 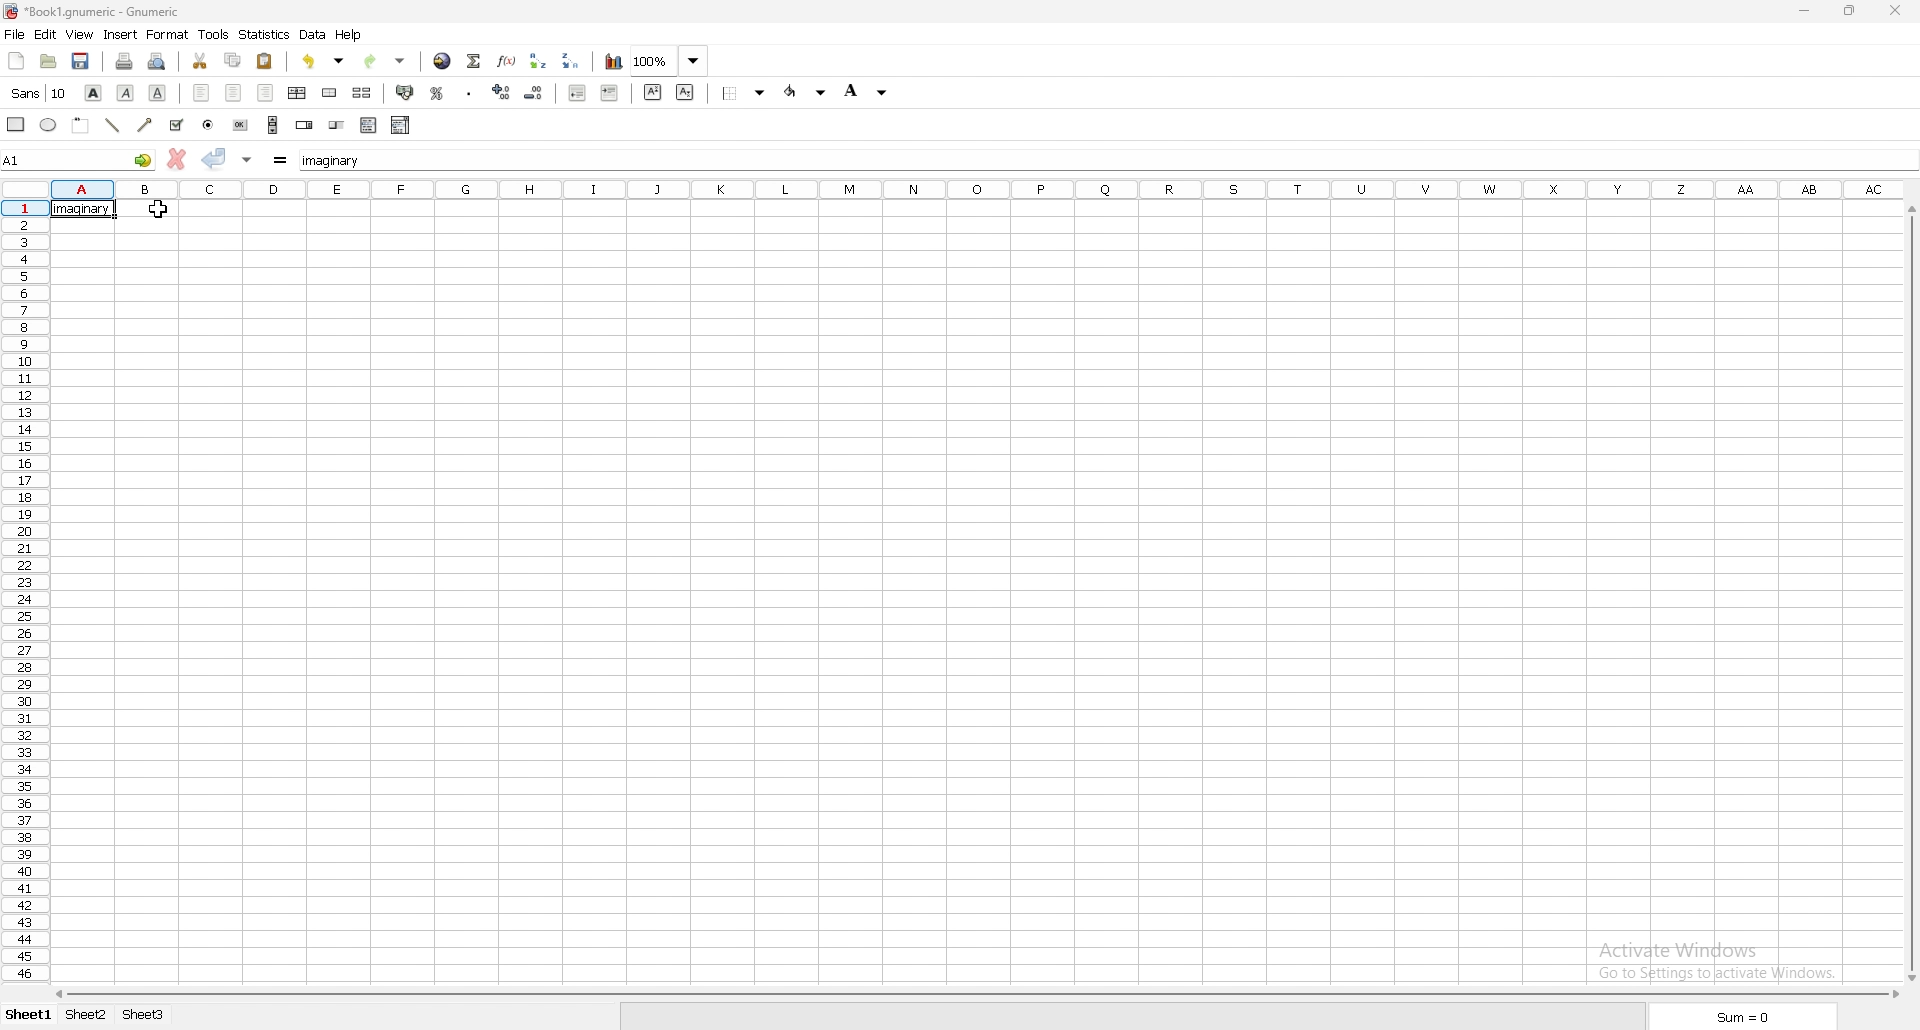 What do you see at coordinates (47, 62) in the screenshot?
I see `open` at bounding box center [47, 62].